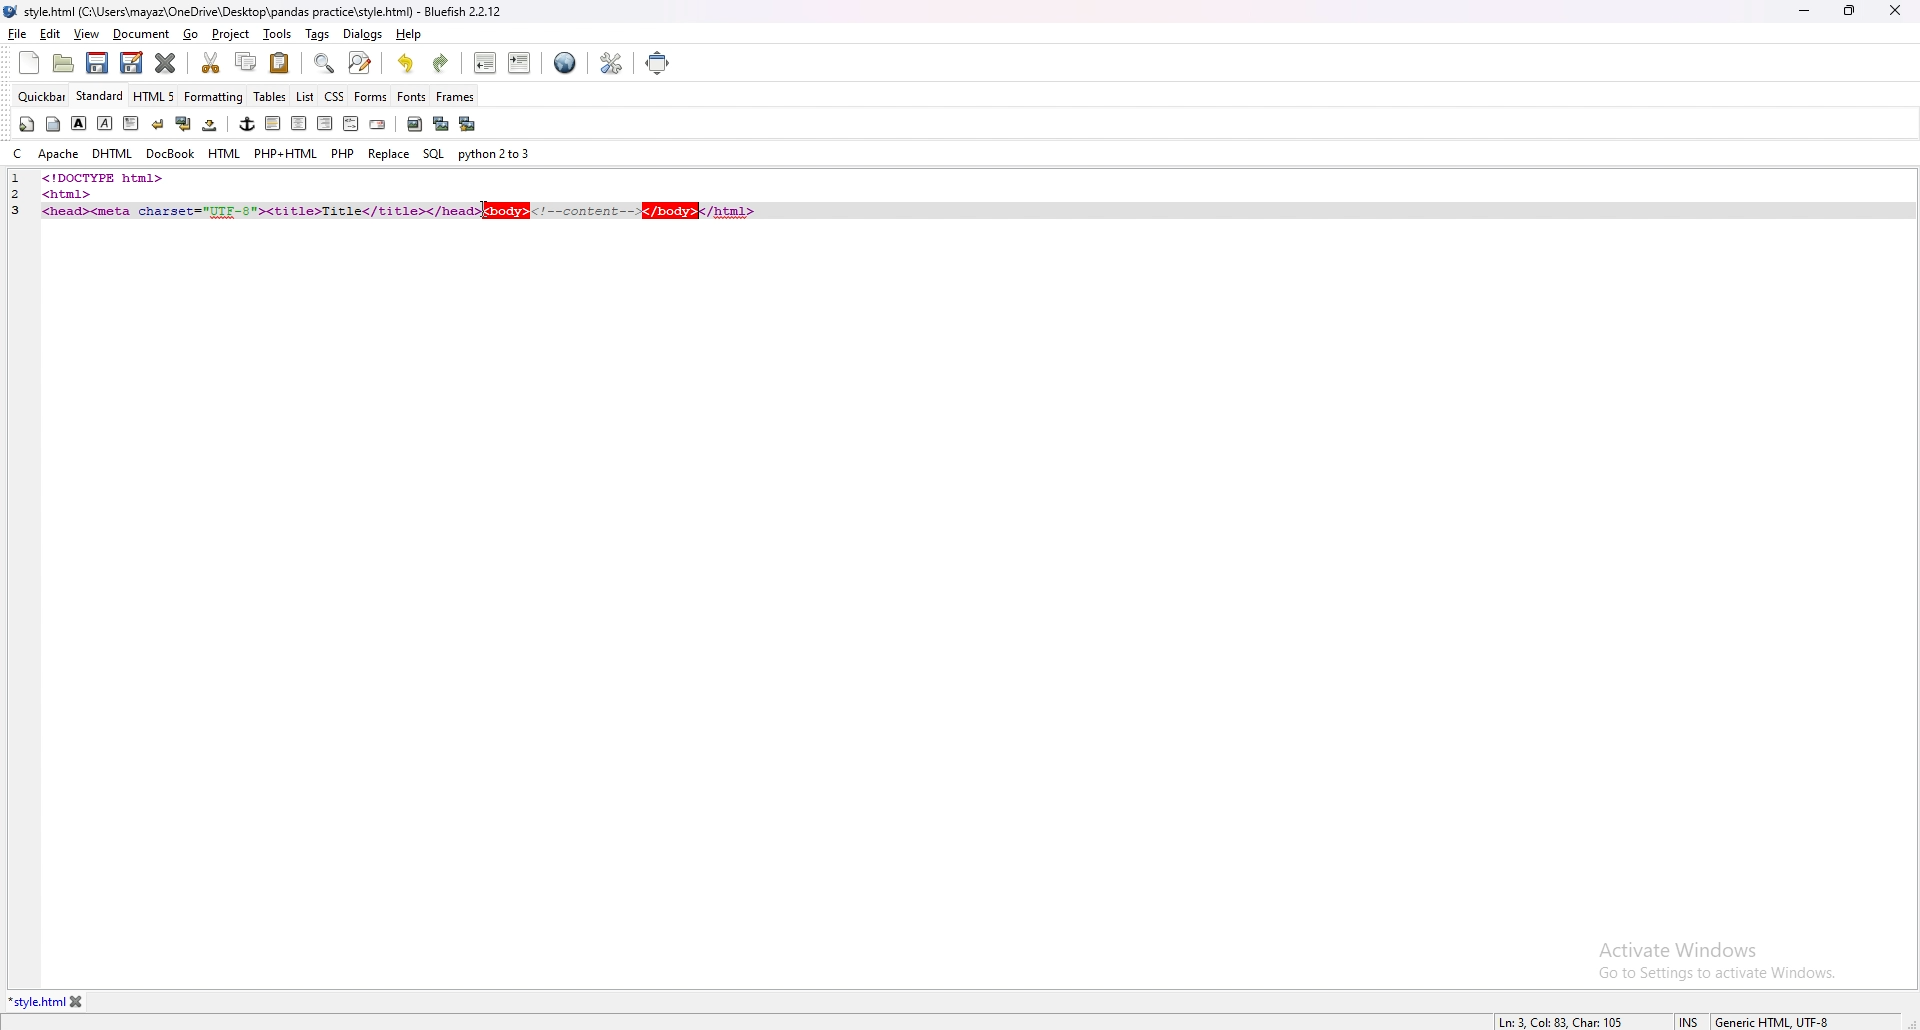 This screenshot has width=1920, height=1030. Describe the element at coordinates (466, 123) in the screenshot. I see `multi thumbnail` at that location.